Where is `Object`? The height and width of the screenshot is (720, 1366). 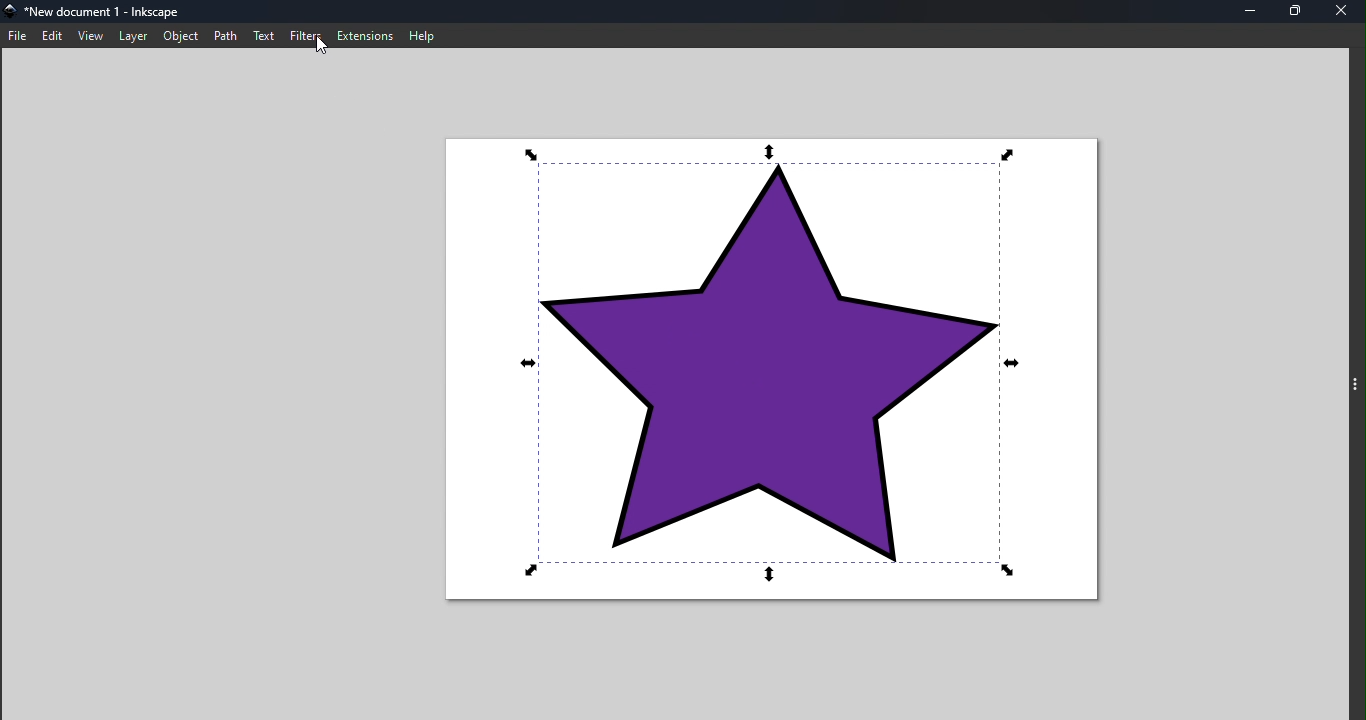 Object is located at coordinates (179, 36).